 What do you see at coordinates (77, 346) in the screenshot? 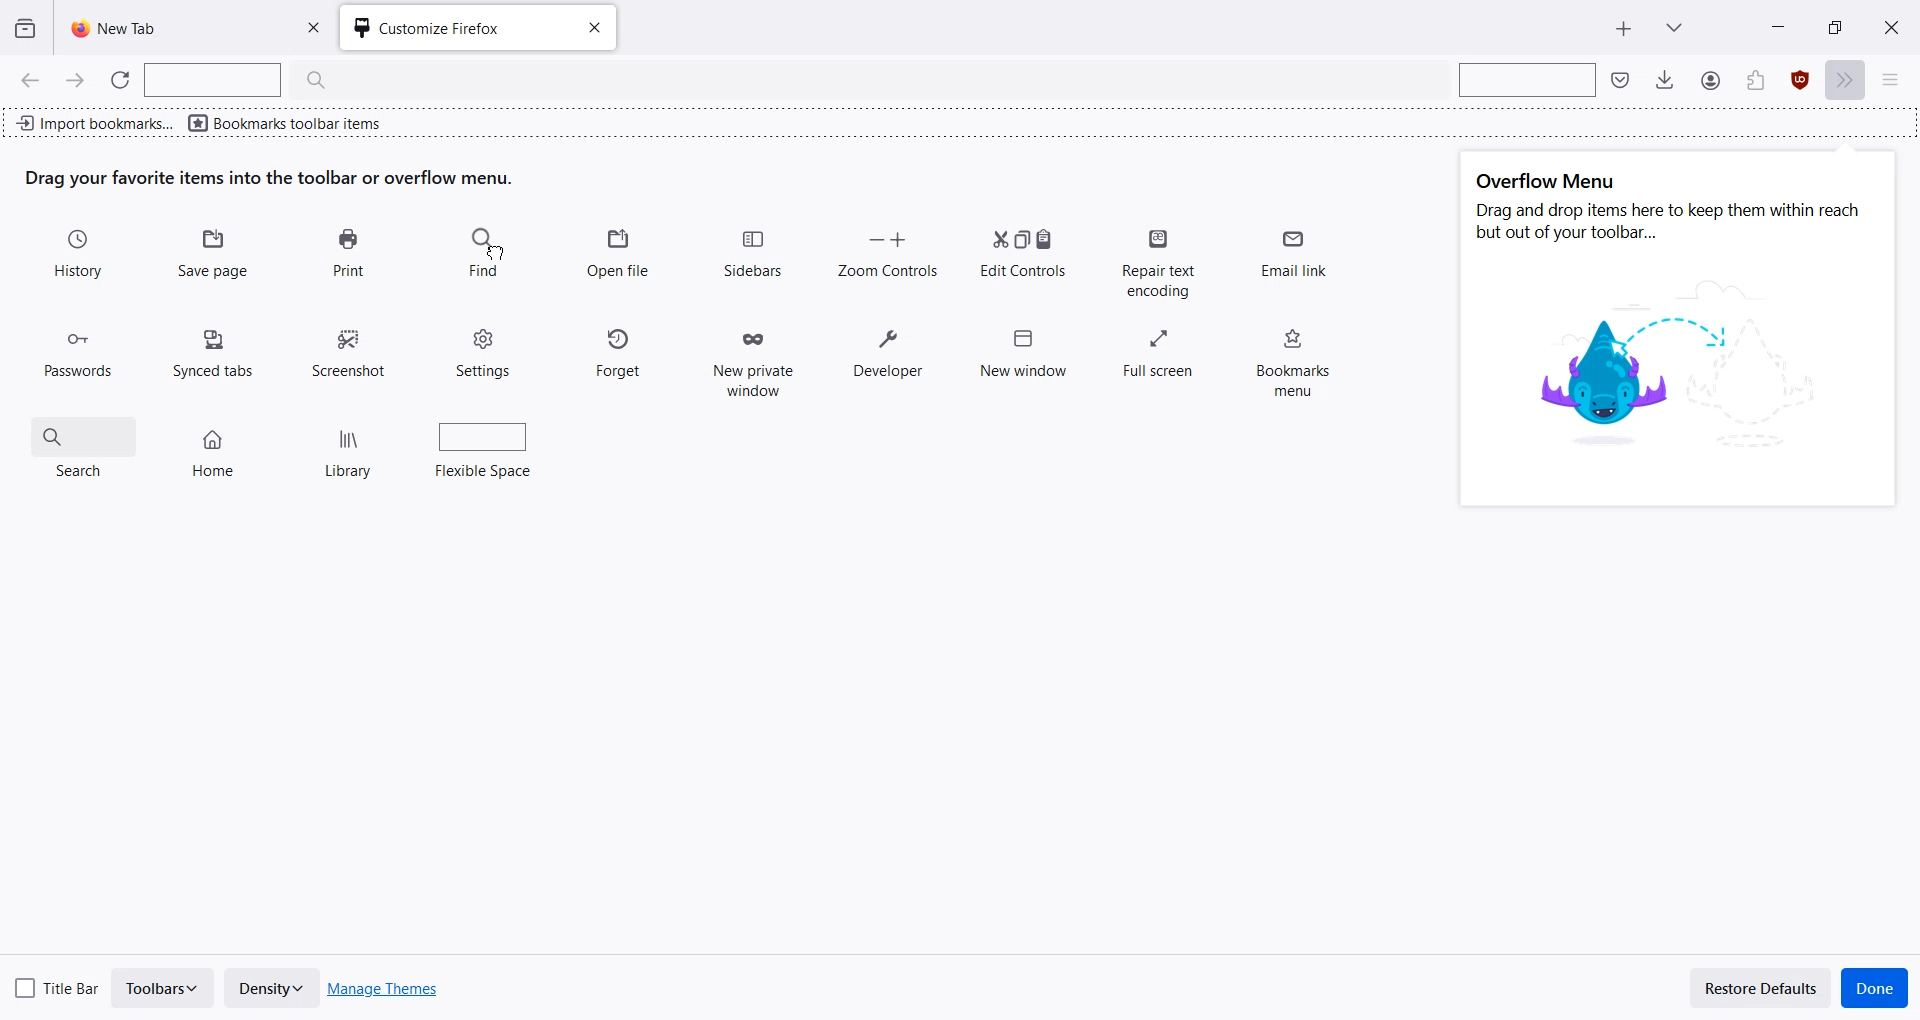
I see `Passwords` at bounding box center [77, 346].